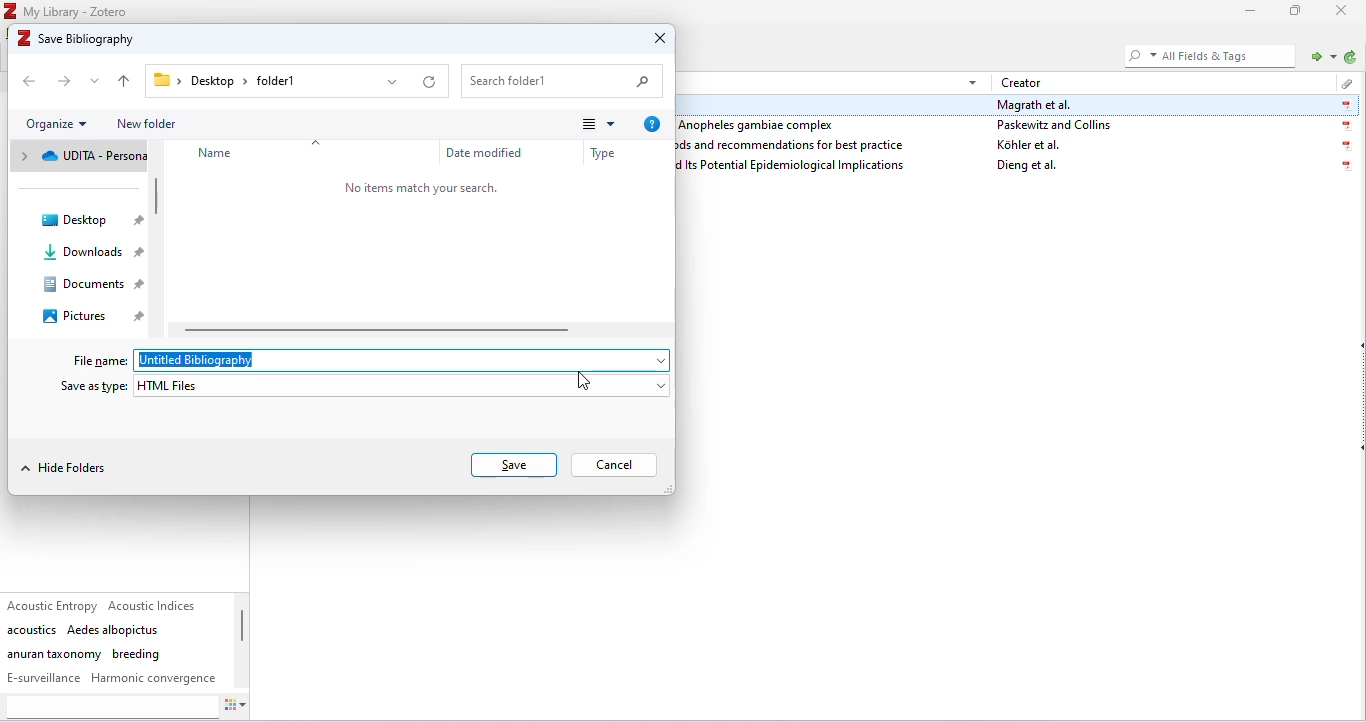 This screenshot has height=722, width=1366. Describe the element at coordinates (230, 81) in the screenshot. I see `file path` at that location.